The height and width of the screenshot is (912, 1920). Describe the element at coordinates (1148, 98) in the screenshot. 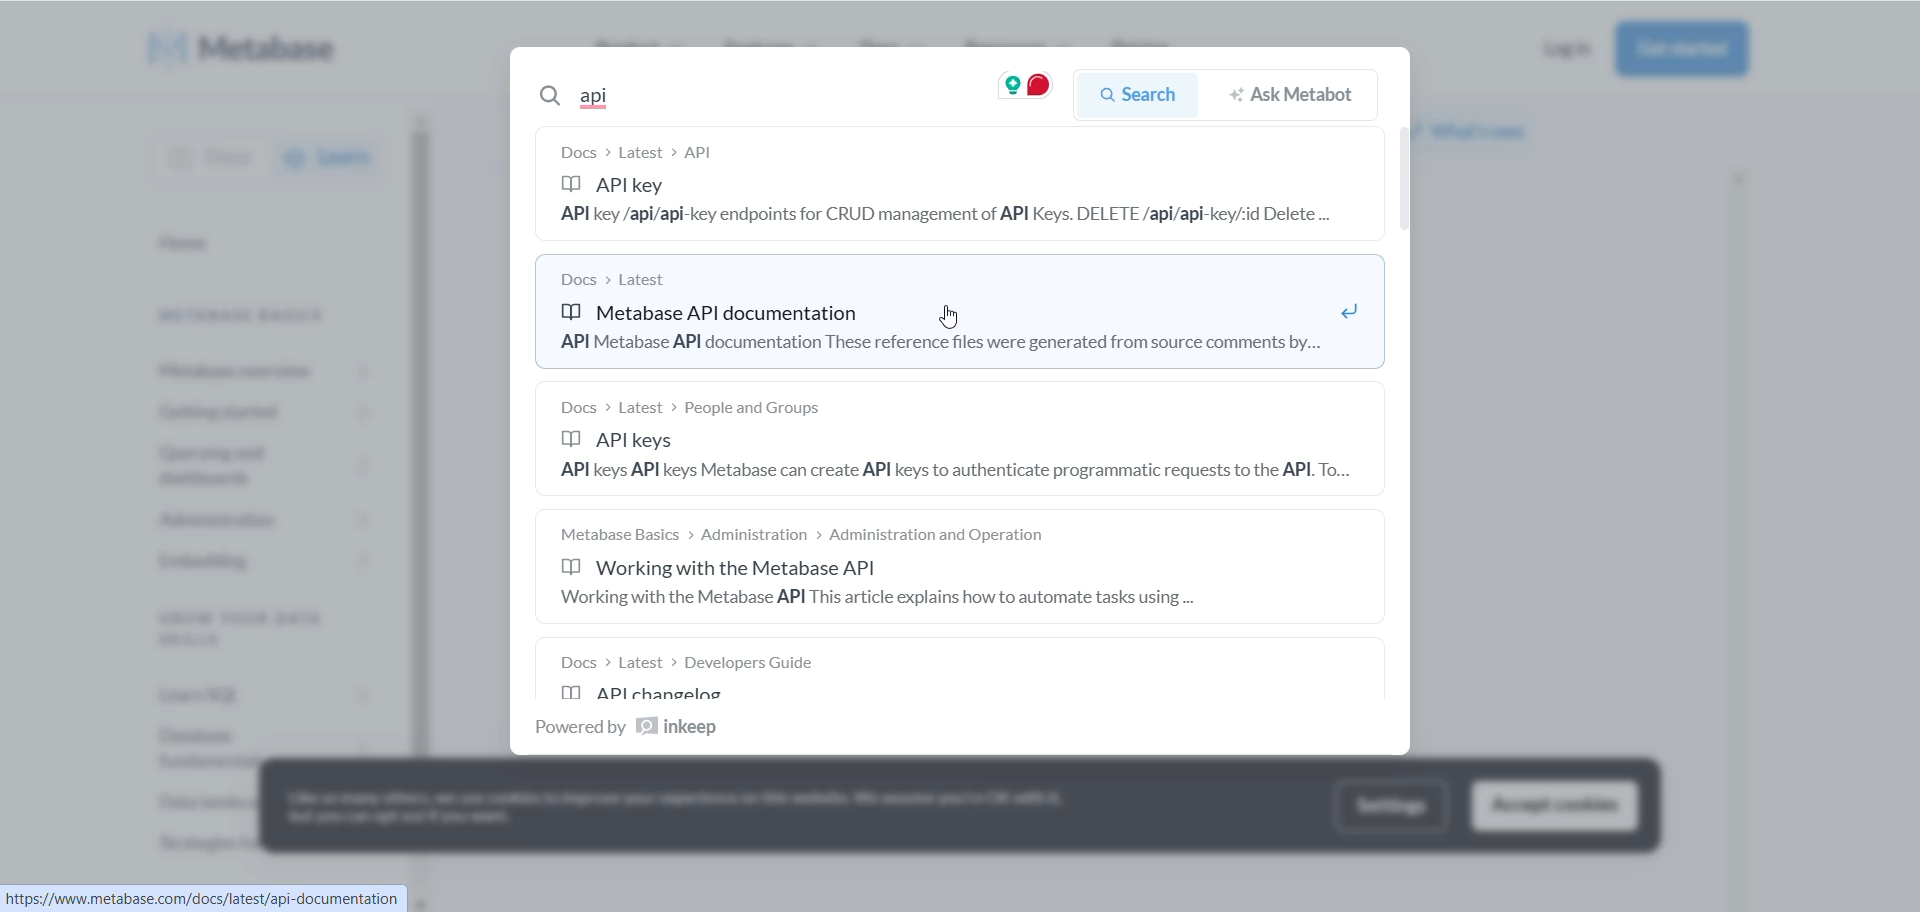

I see `search button` at that location.